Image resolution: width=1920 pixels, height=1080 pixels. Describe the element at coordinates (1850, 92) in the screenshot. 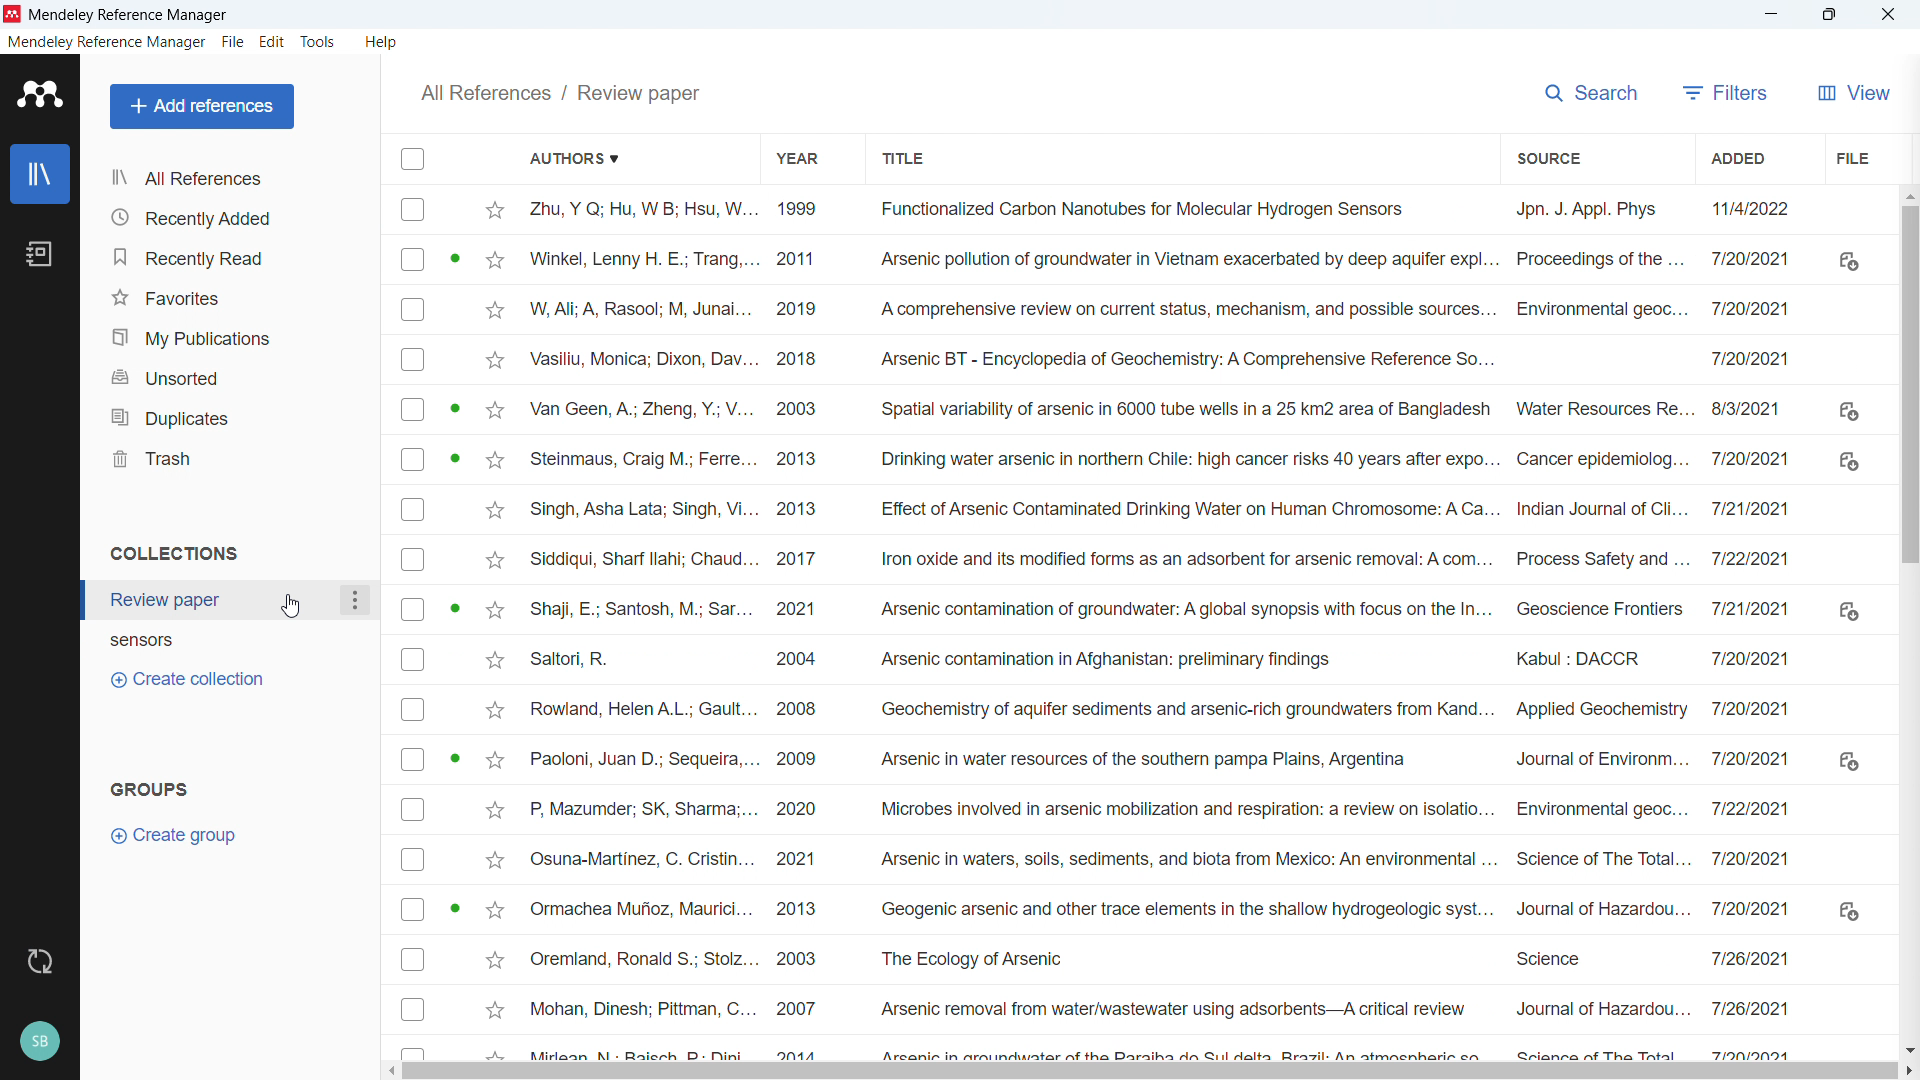

I see `View ` at that location.